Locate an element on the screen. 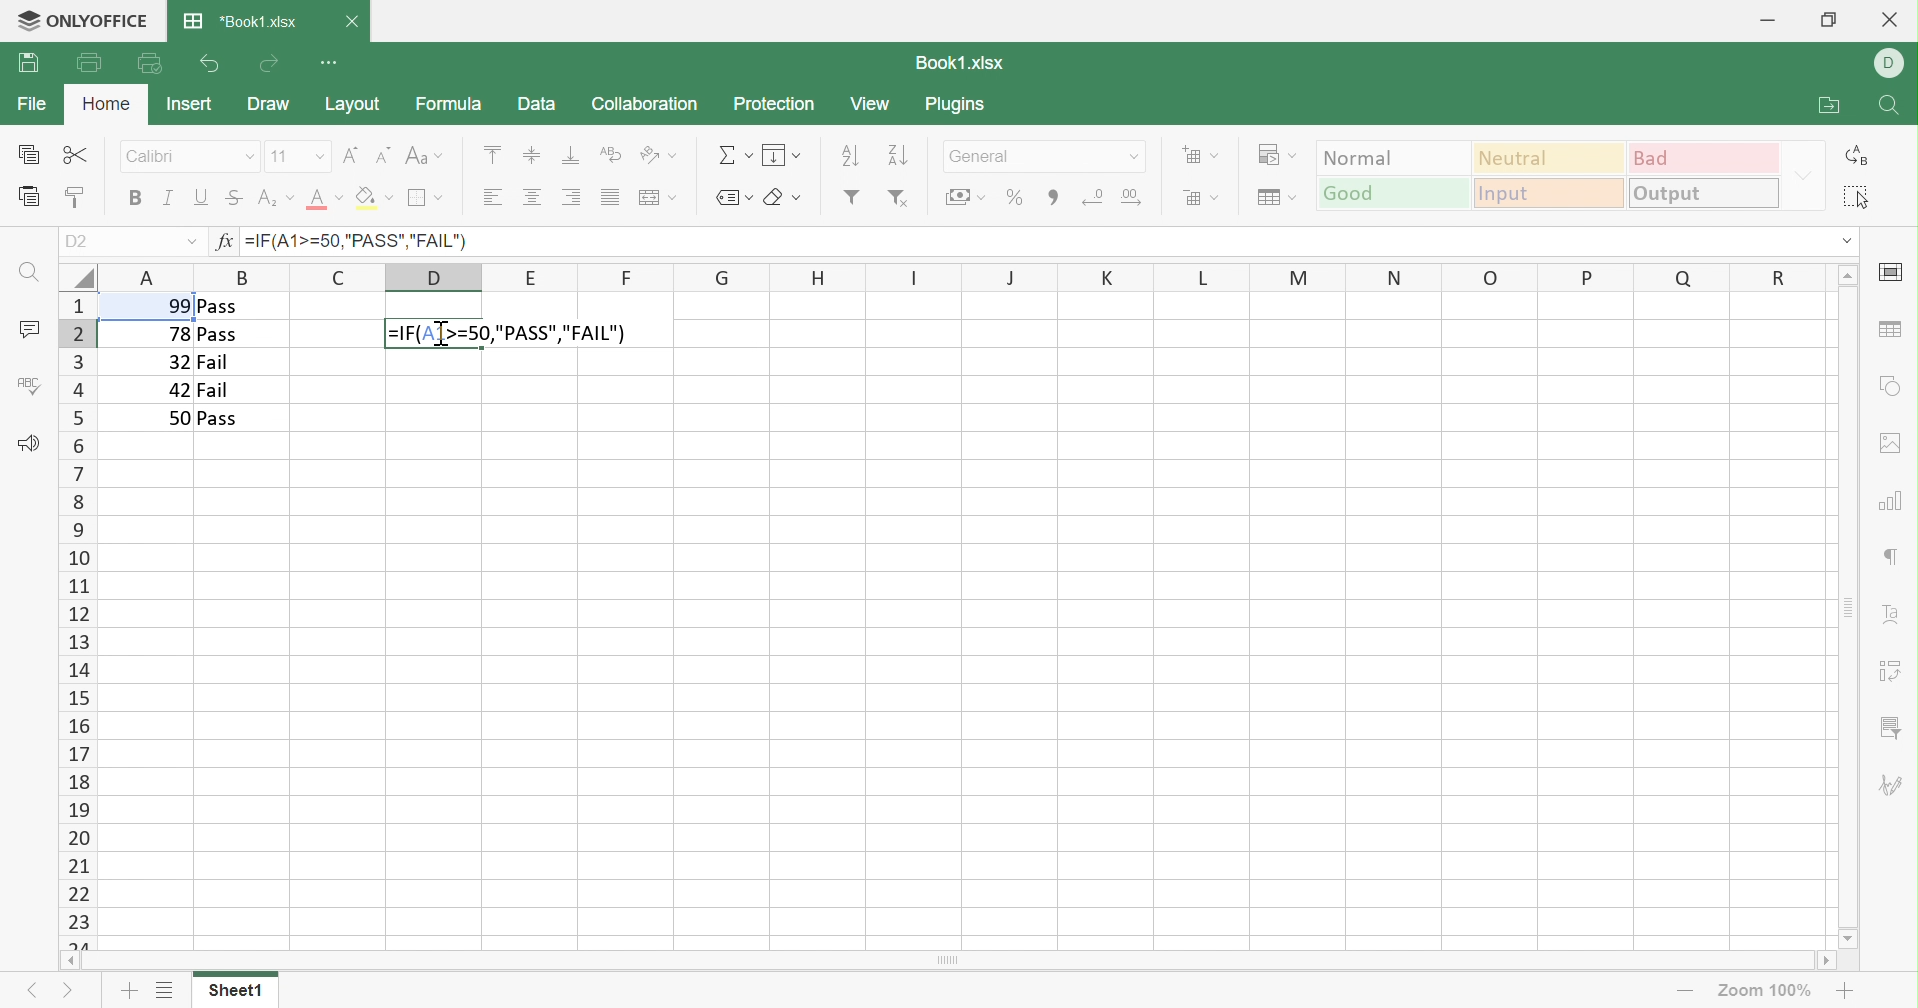 This screenshot has width=1918, height=1008. ONLYOFFICE is located at coordinates (103, 19).